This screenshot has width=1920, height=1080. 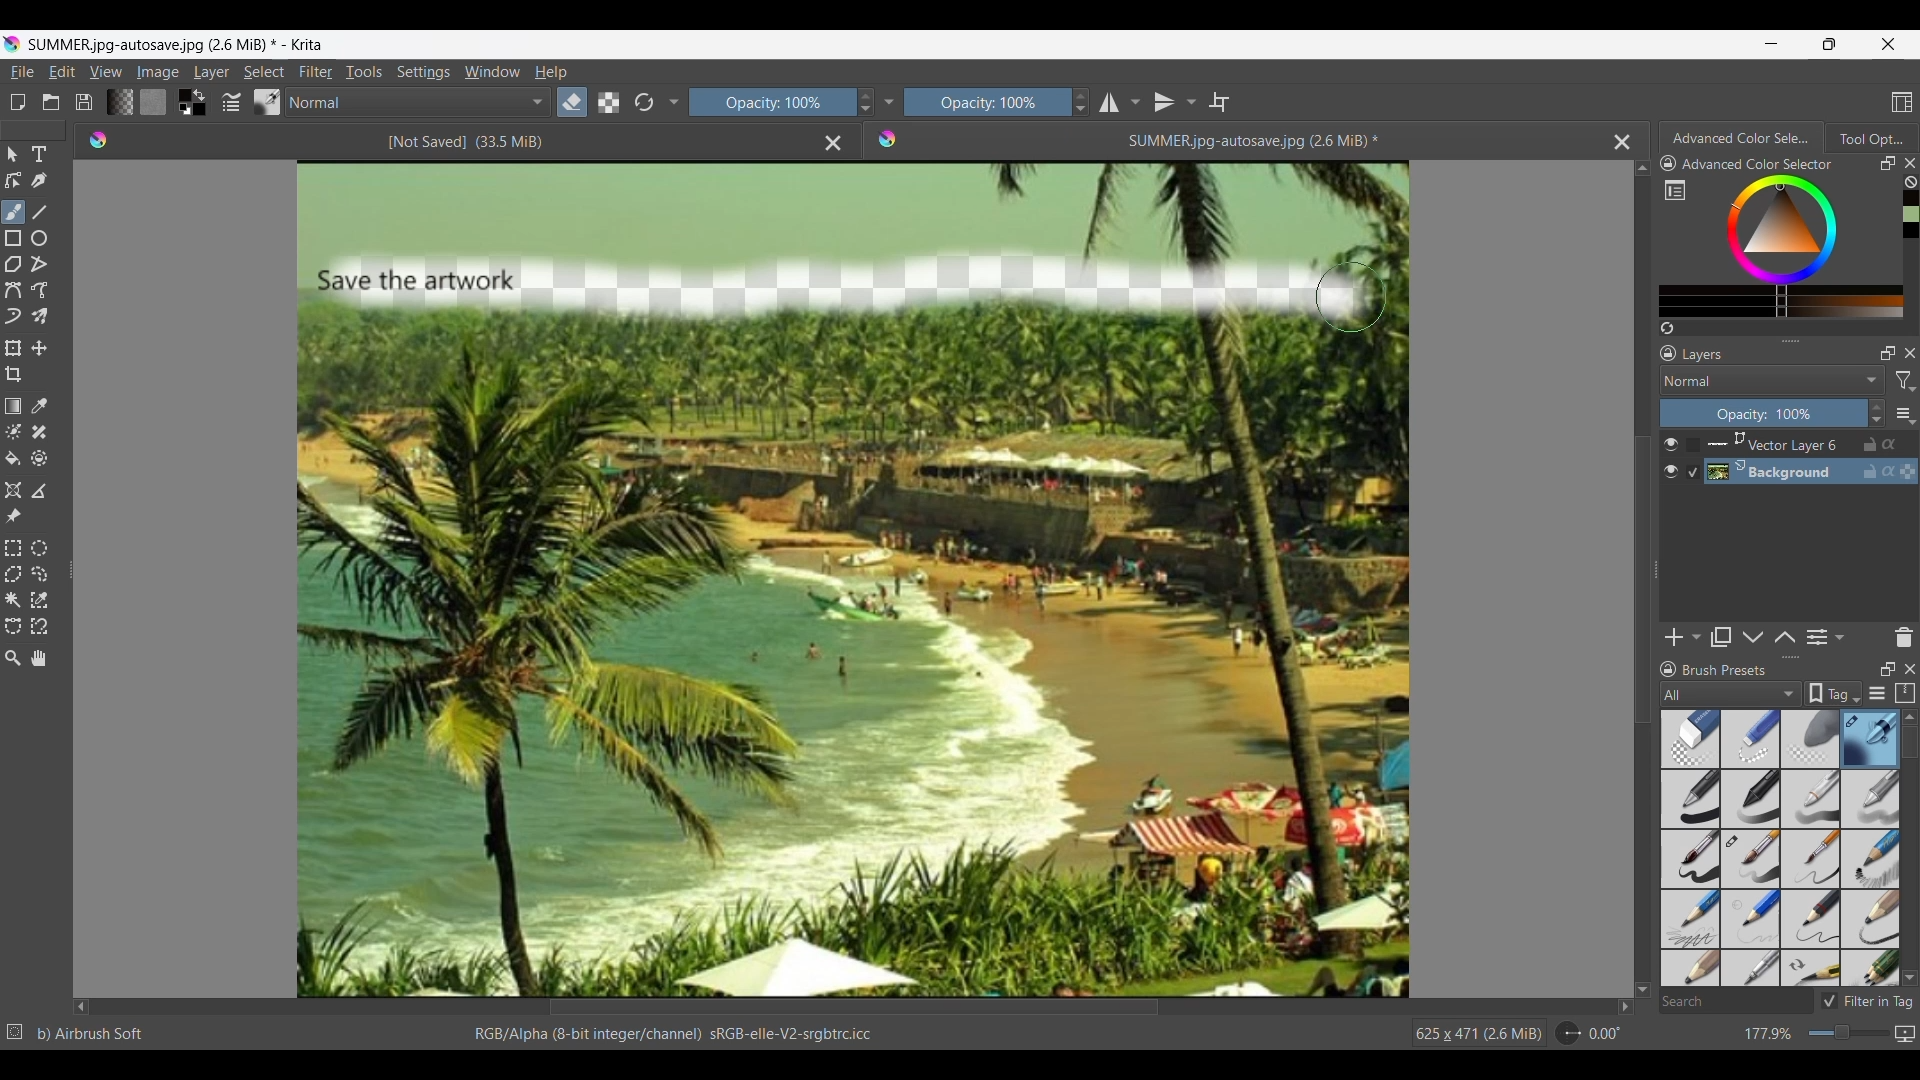 What do you see at coordinates (1568, 1033) in the screenshot?
I see `Dial to change rotation` at bounding box center [1568, 1033].